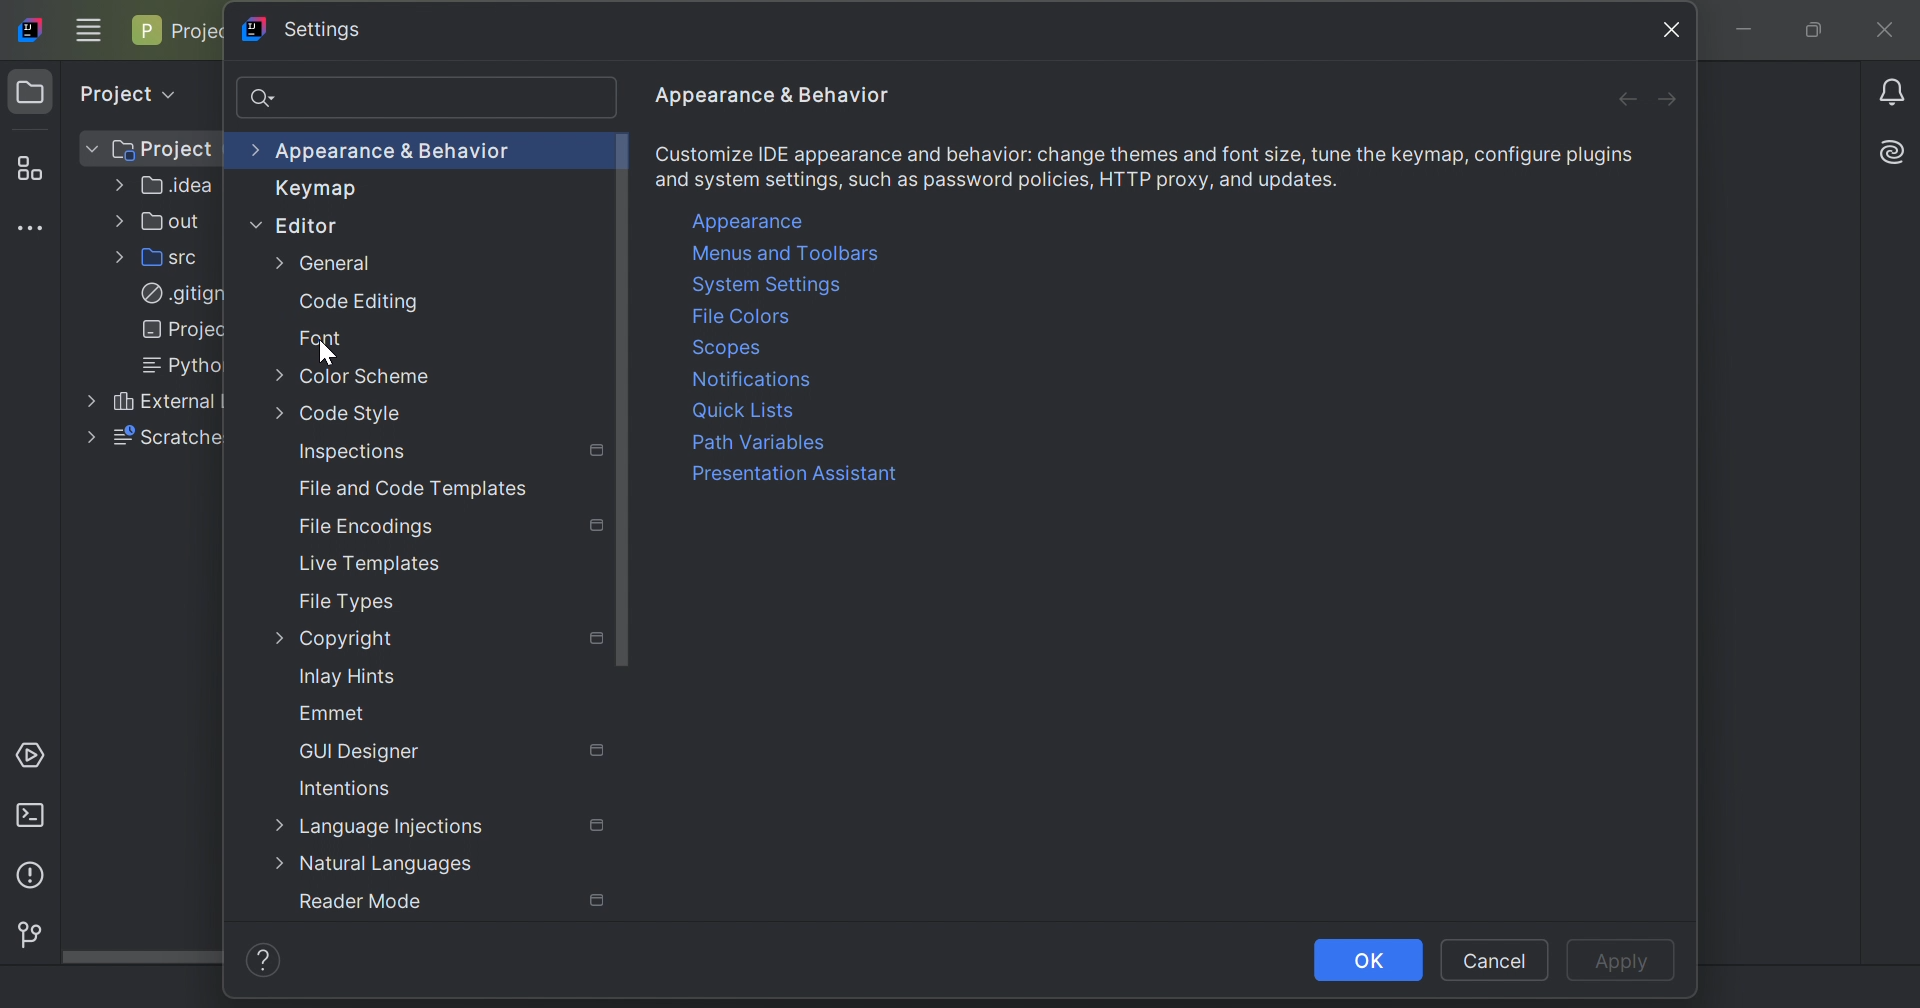  I want to click on External, so click(150, 400).